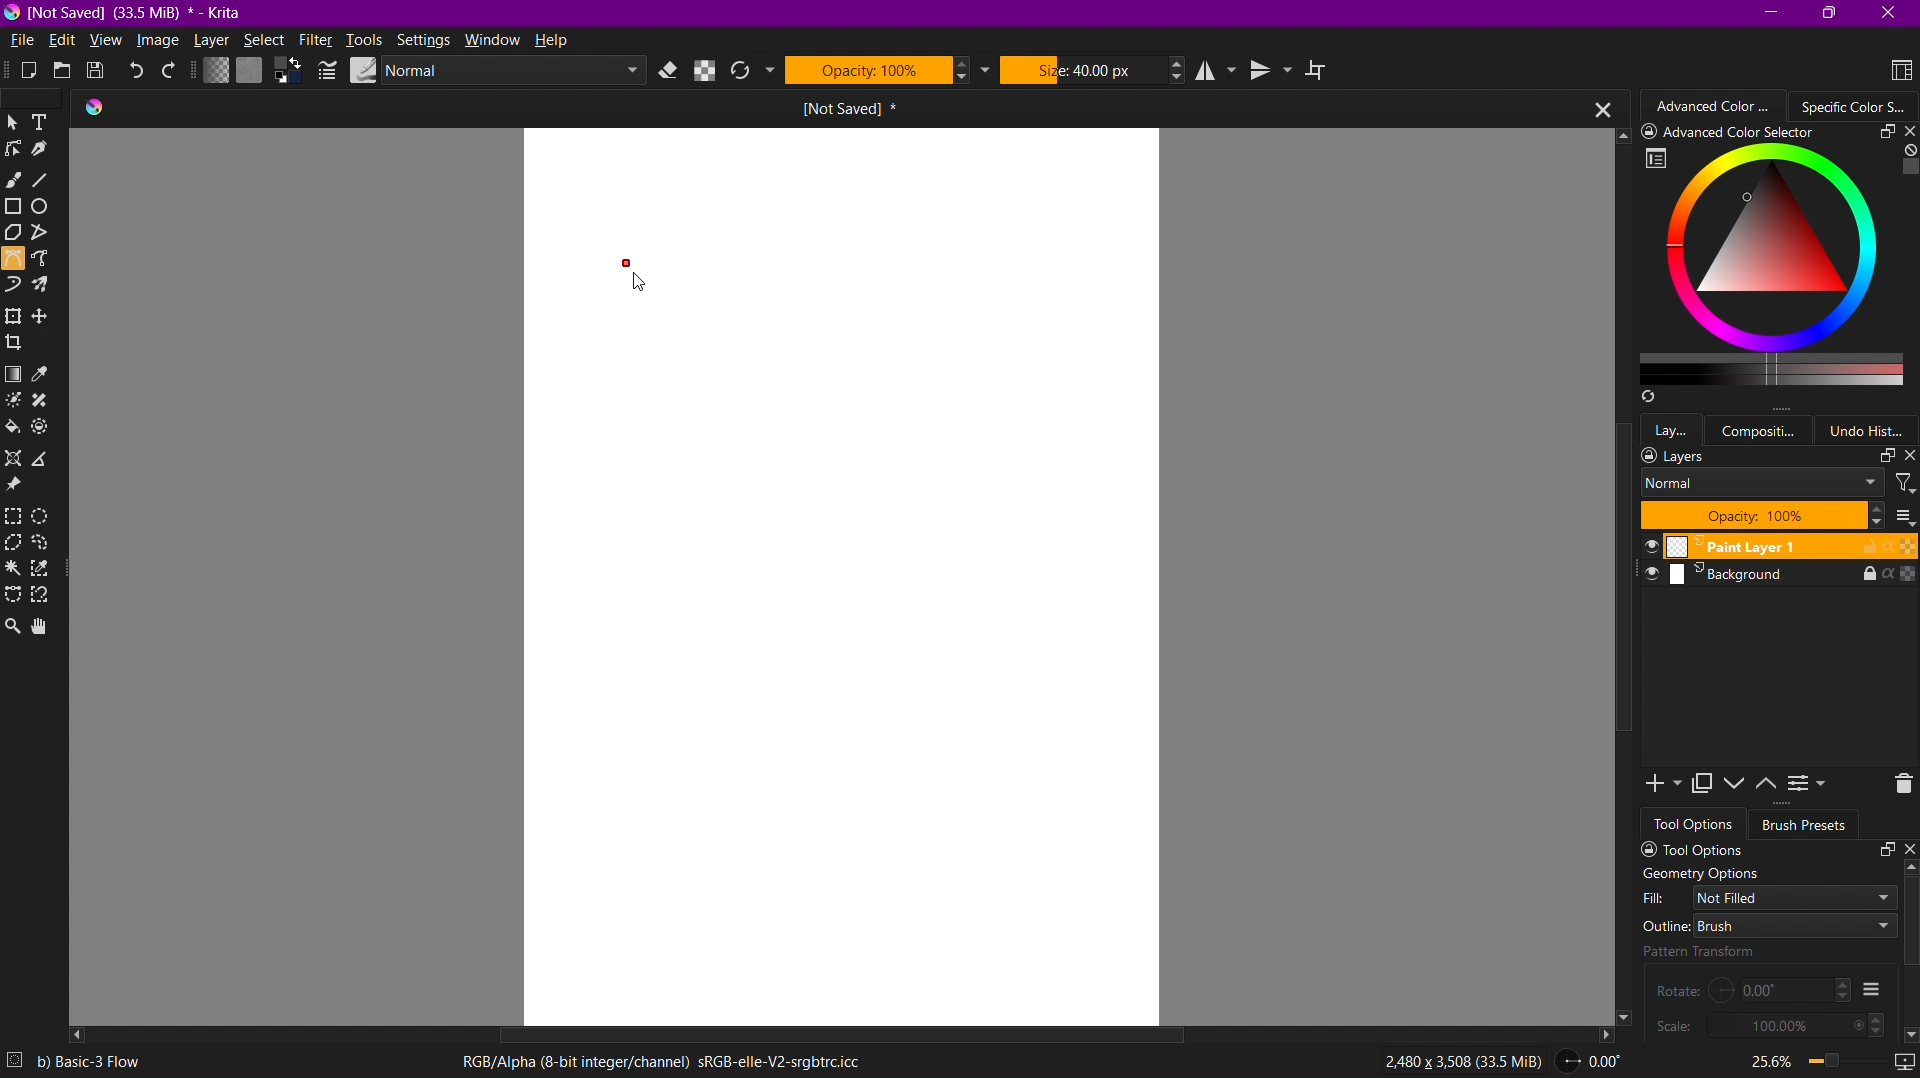  What do you see at coordinates (1093, 69) in the screenshot?
I see `Size` at bounding box center [1093, 69].